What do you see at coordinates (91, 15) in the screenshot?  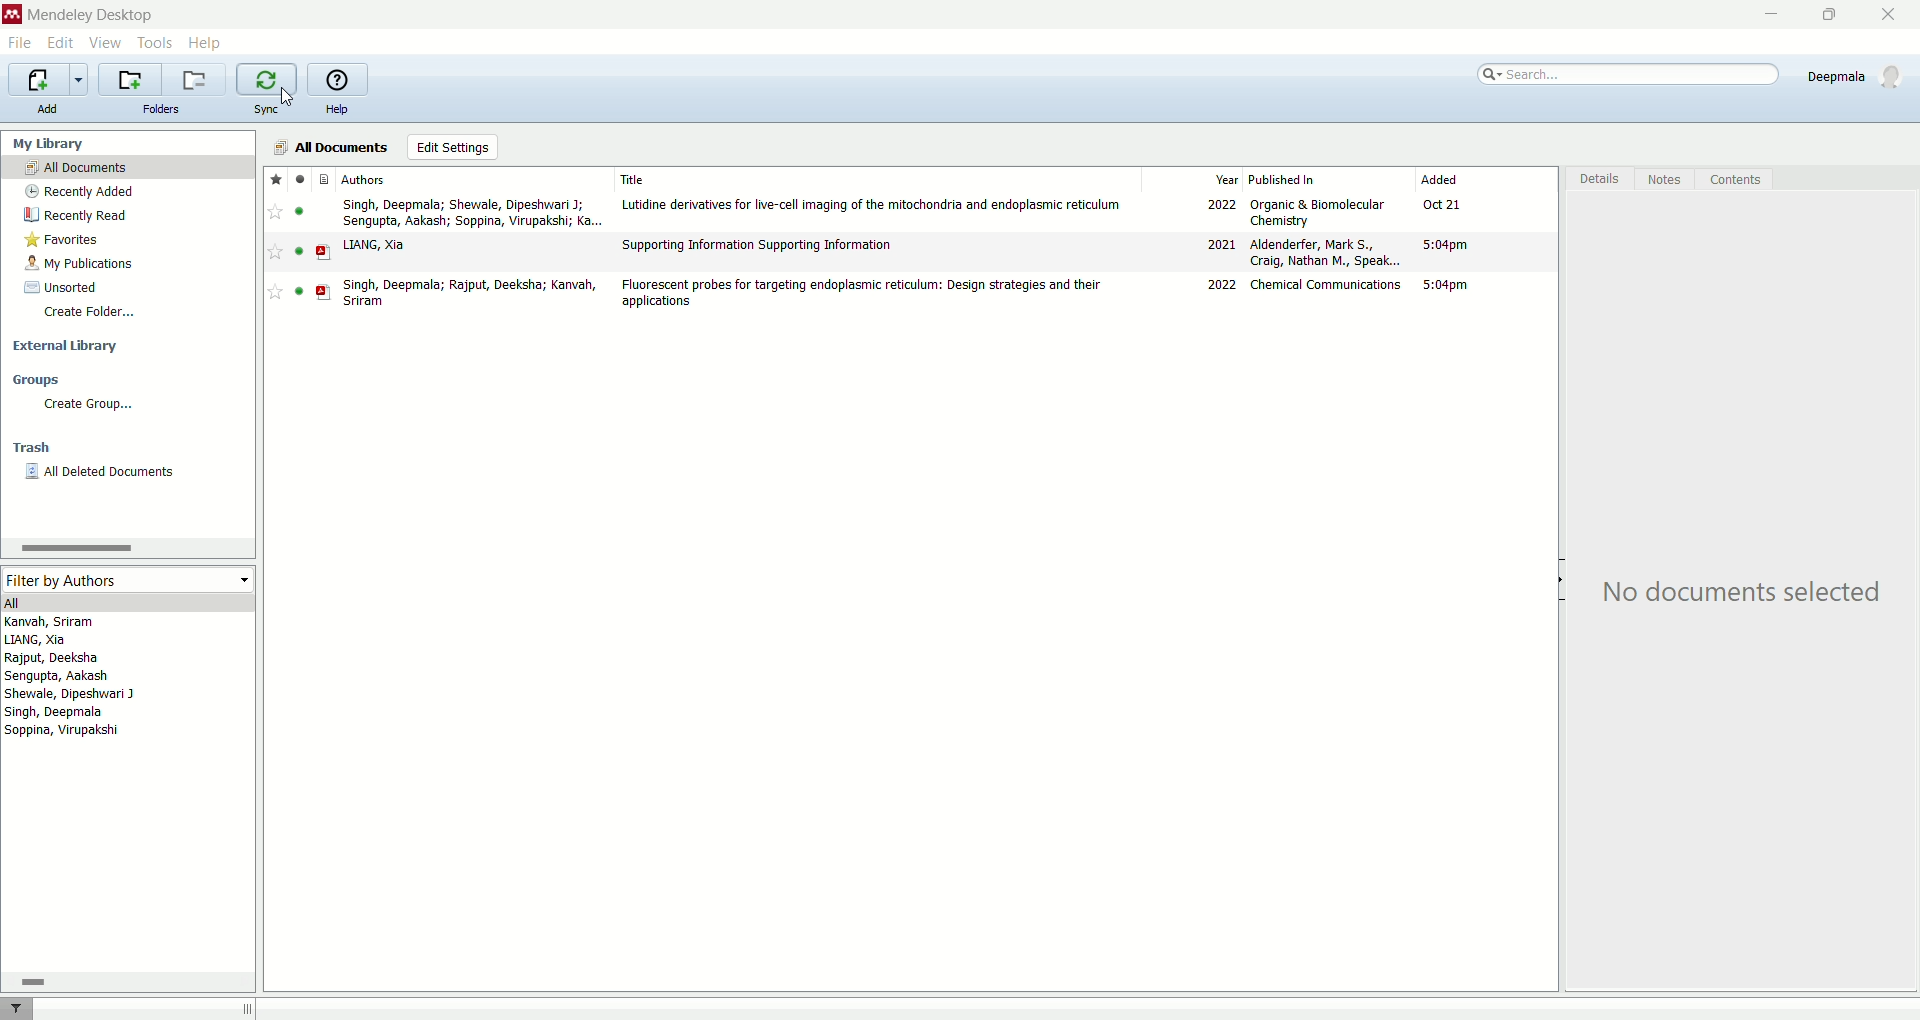 I see `mendeley desktop` at bounding box center [91, 15].